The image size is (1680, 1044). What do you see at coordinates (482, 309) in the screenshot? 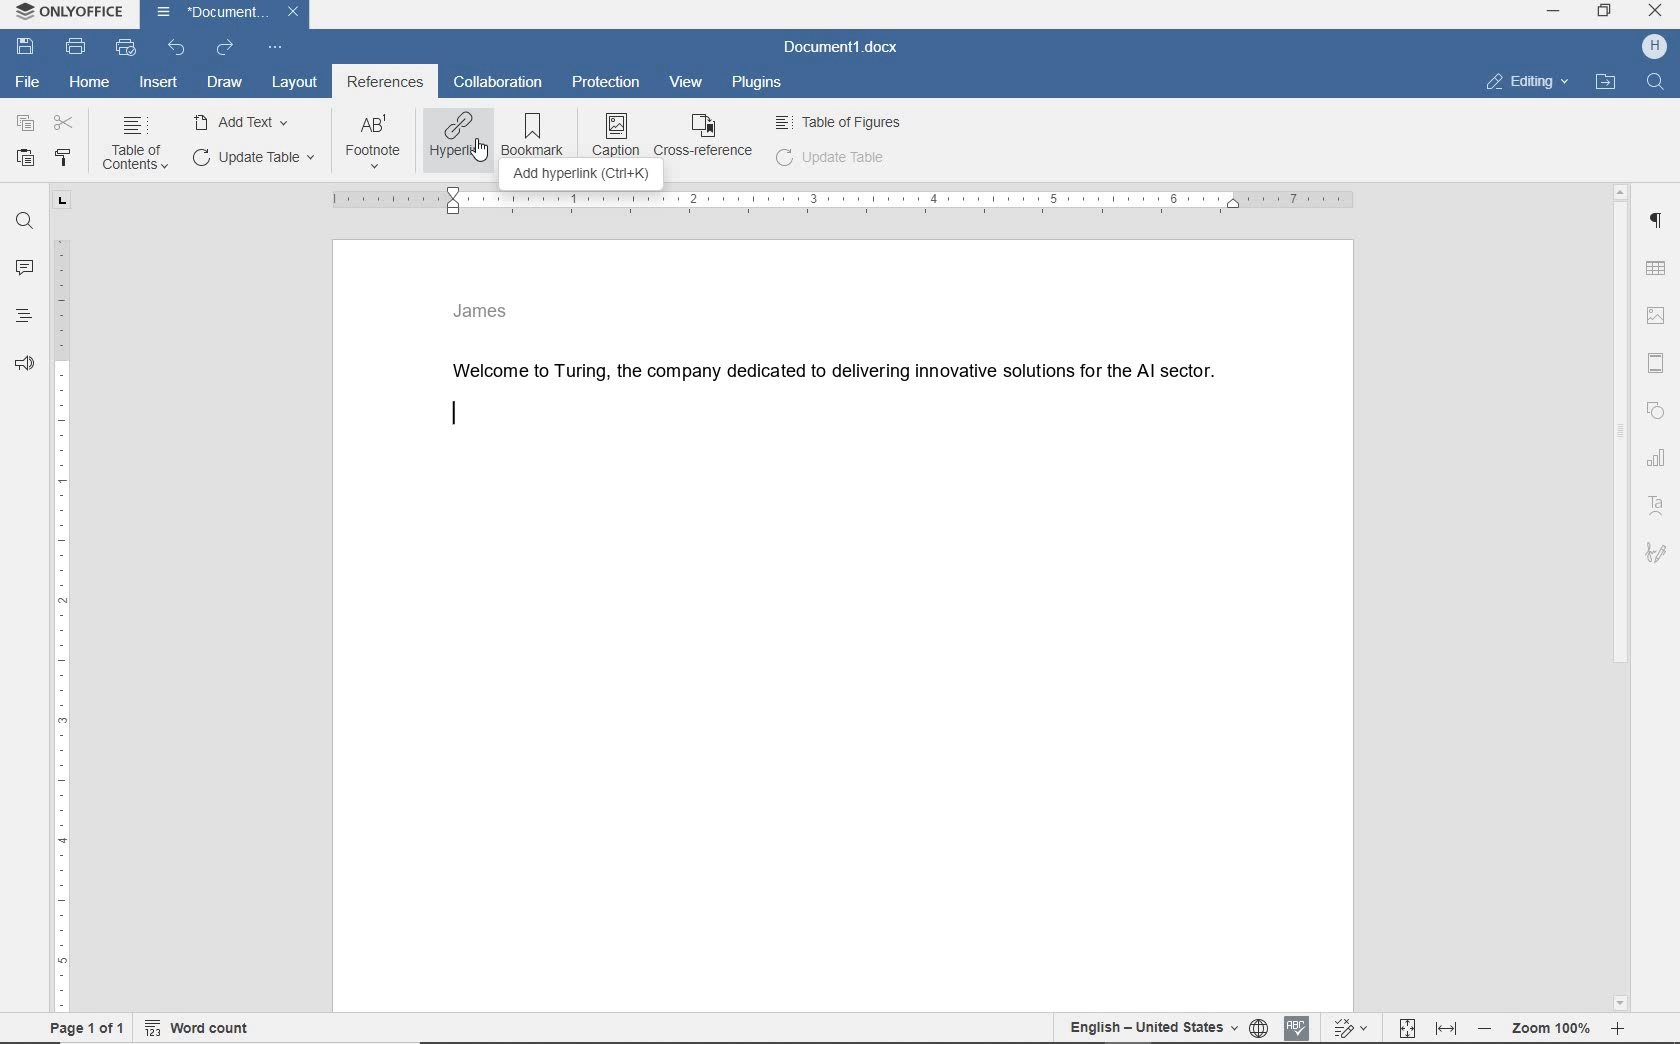
I see `James` at bounding box center [482, 309].